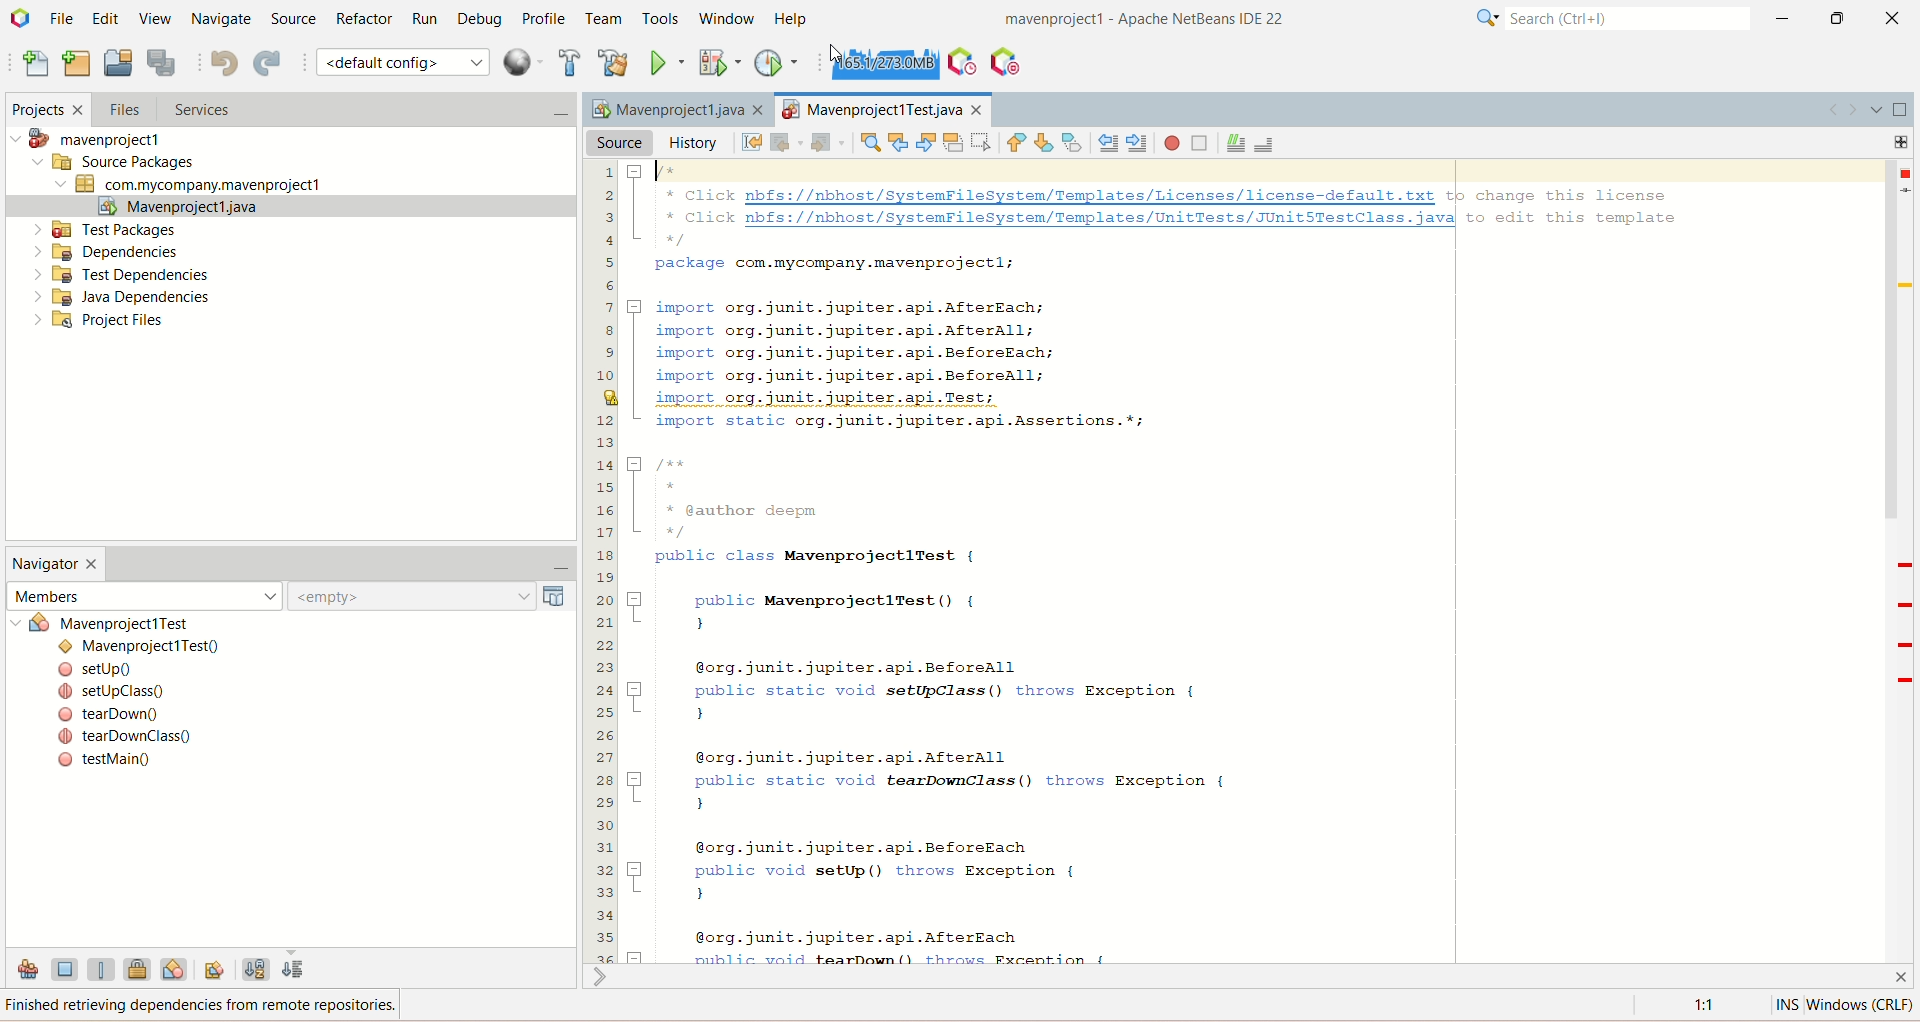  Describe the element at coordinates (218, 221) in the screenshot. I see `cursor` at that location.